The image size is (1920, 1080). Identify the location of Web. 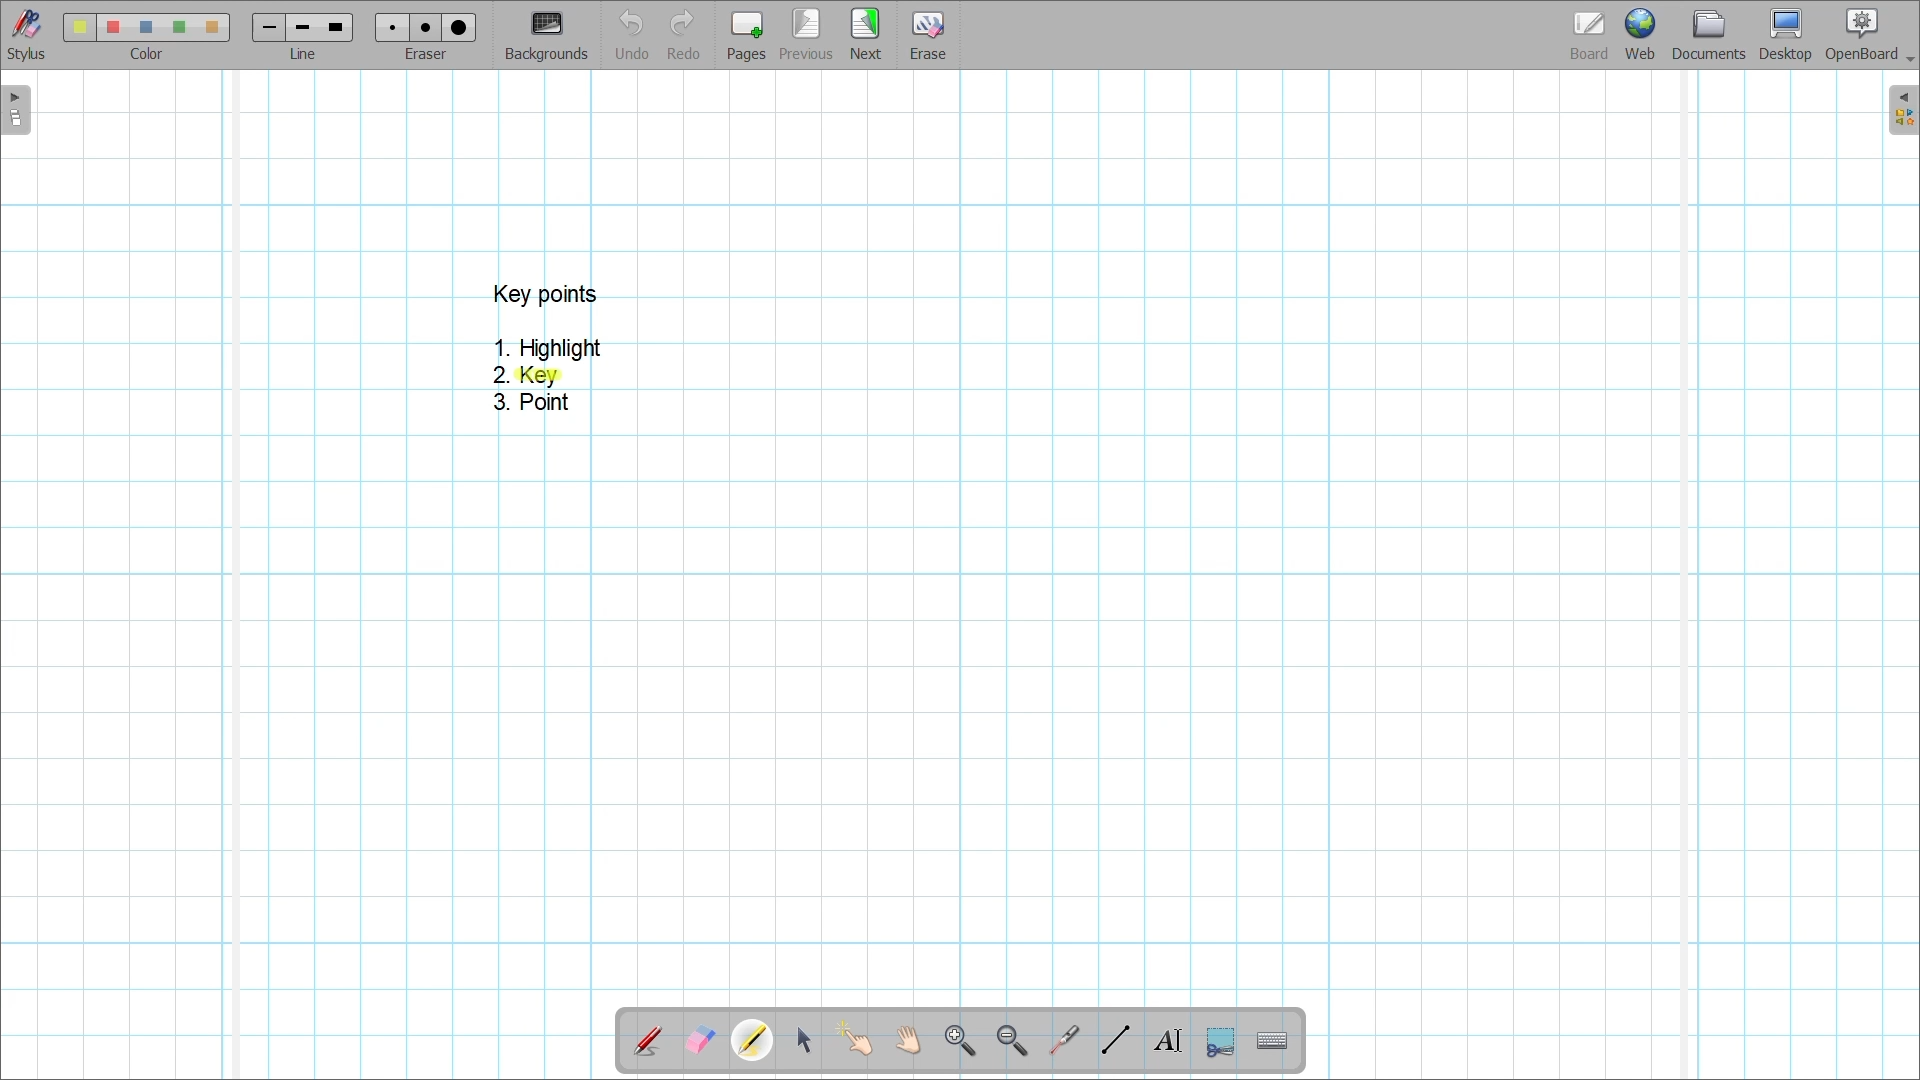
(1640, 34).